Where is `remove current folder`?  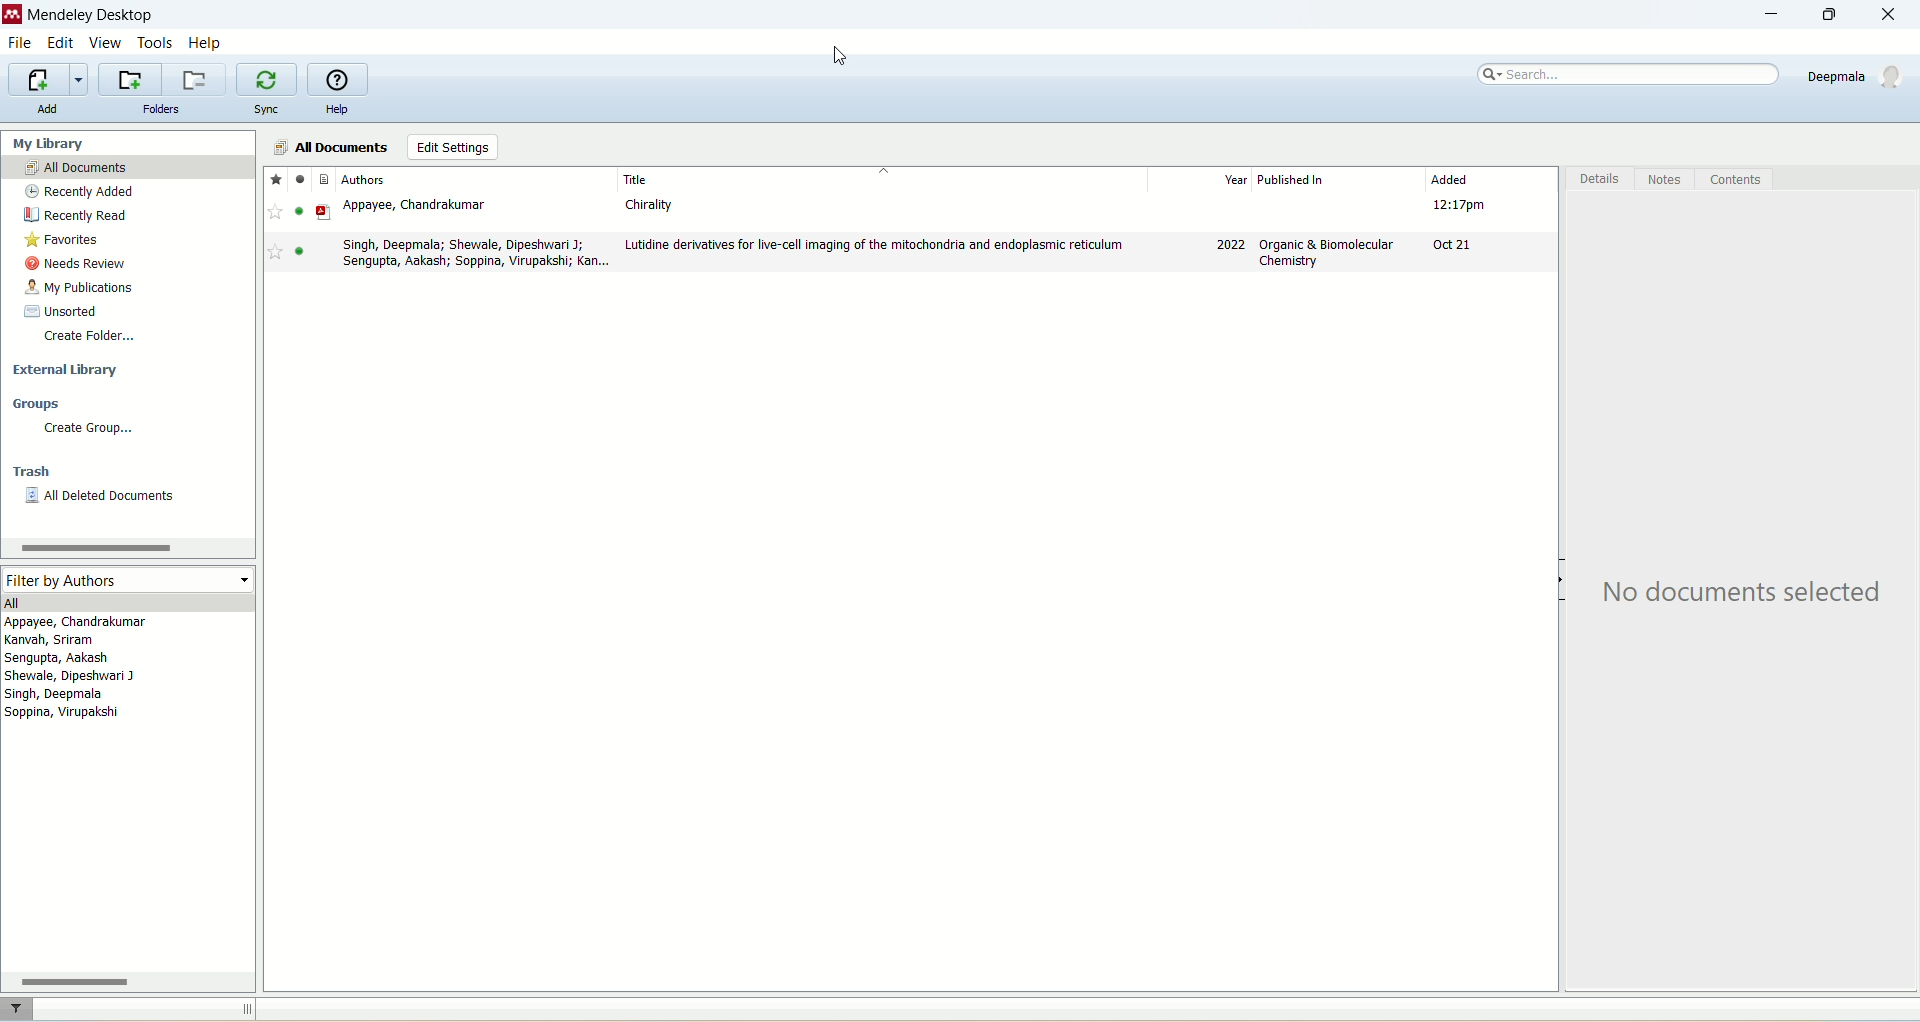
remove current folder is located at coordinates (197, 79).